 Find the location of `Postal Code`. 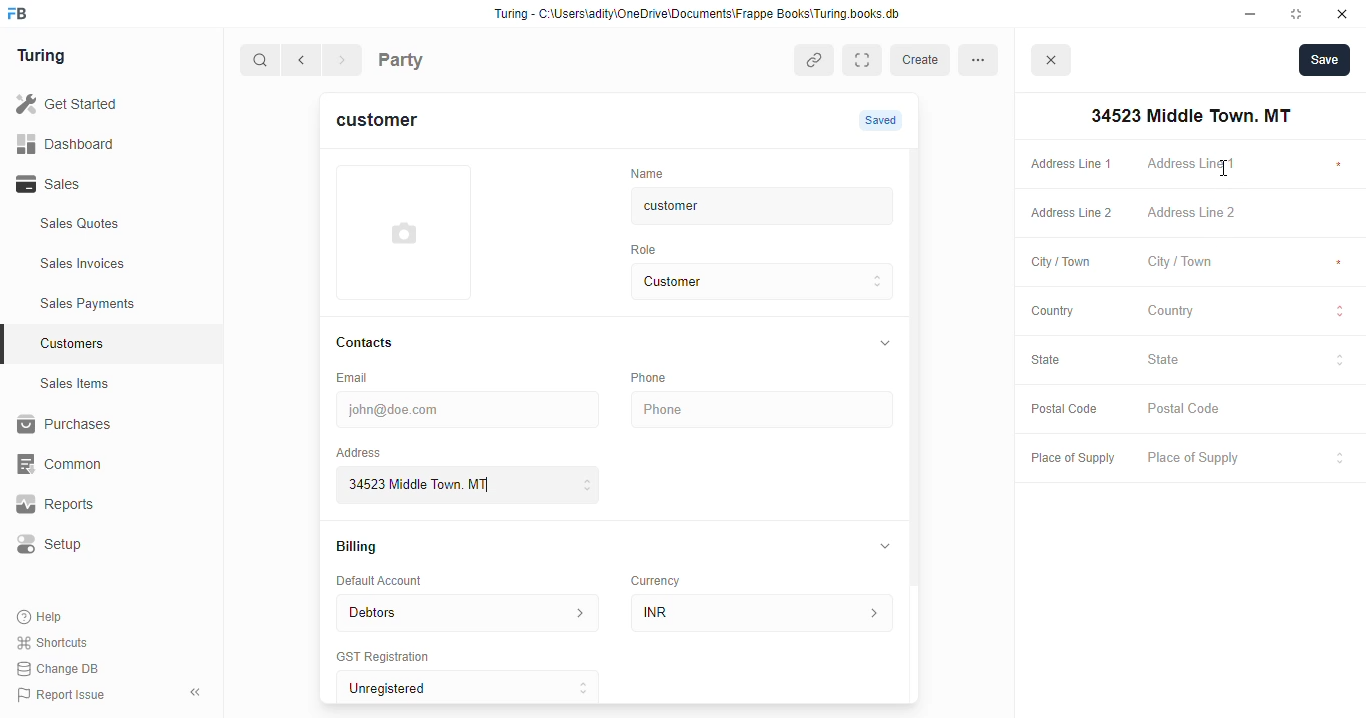

Postal Code is located at coordinates (1064, 410).